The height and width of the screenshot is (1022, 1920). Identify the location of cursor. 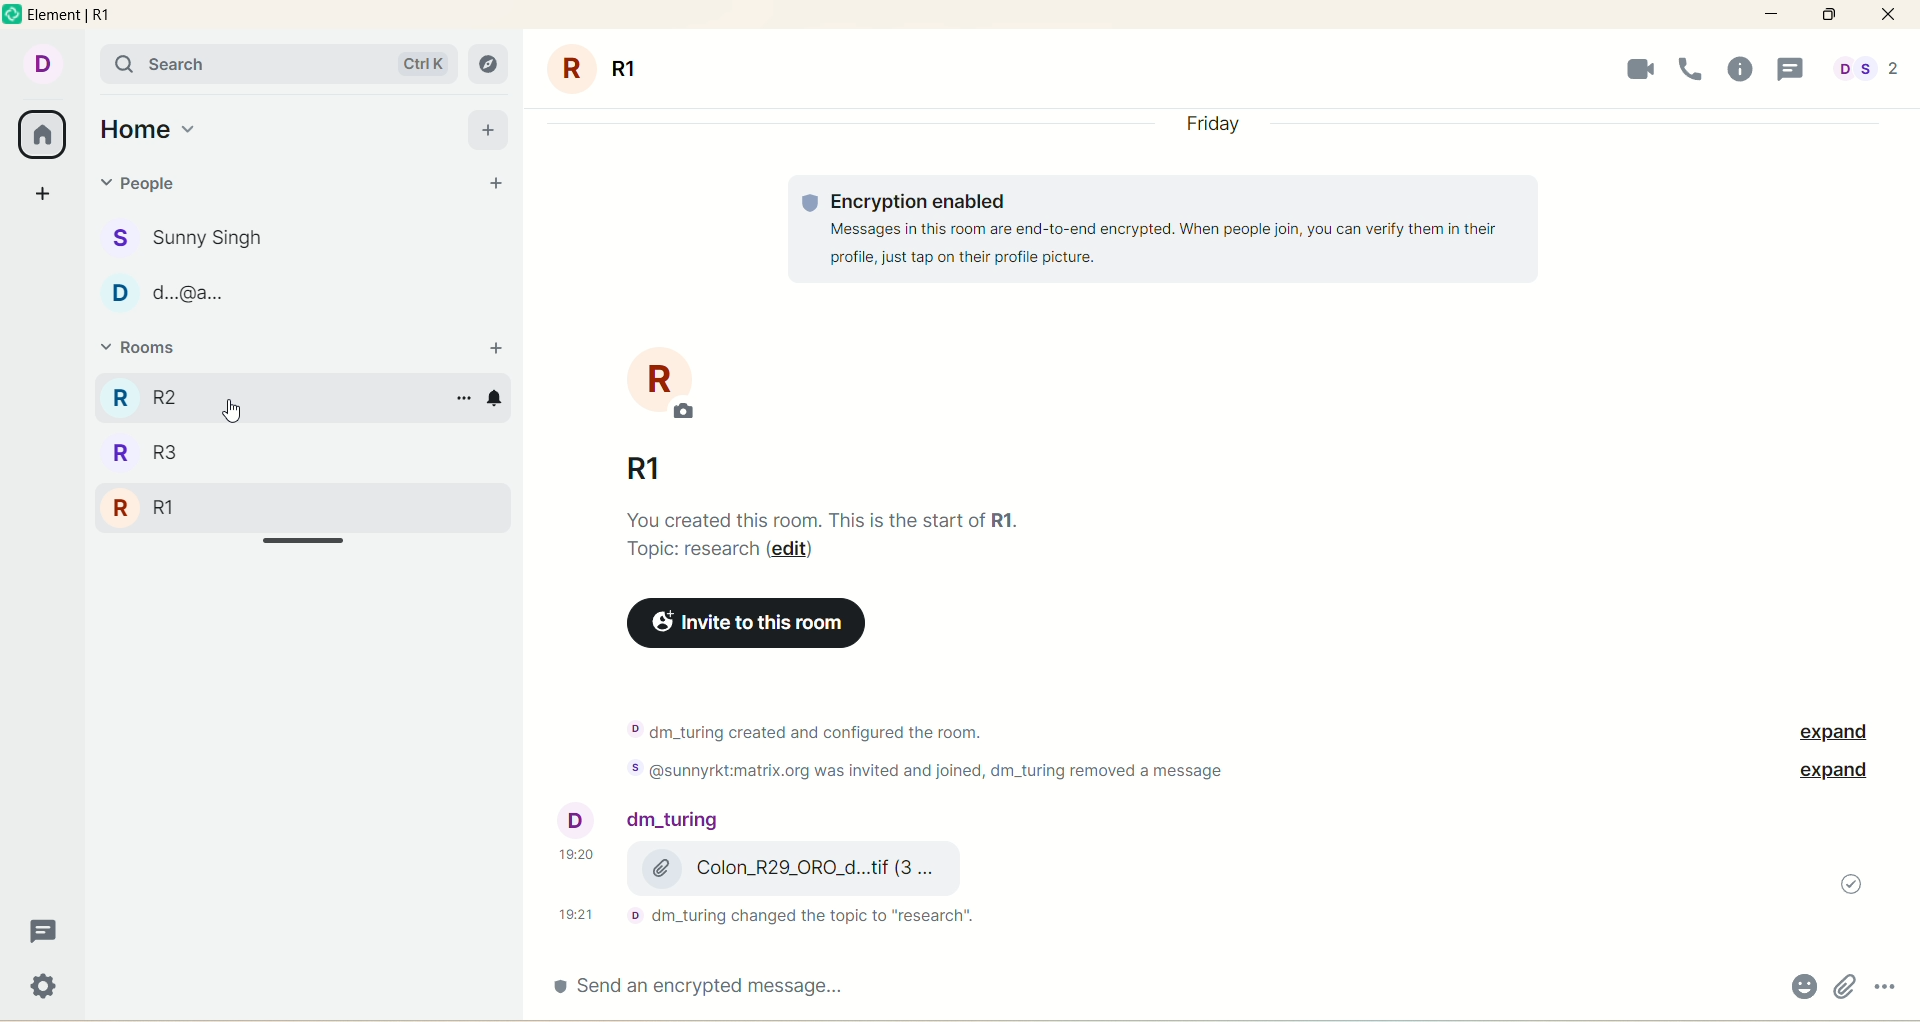
(229, 410).